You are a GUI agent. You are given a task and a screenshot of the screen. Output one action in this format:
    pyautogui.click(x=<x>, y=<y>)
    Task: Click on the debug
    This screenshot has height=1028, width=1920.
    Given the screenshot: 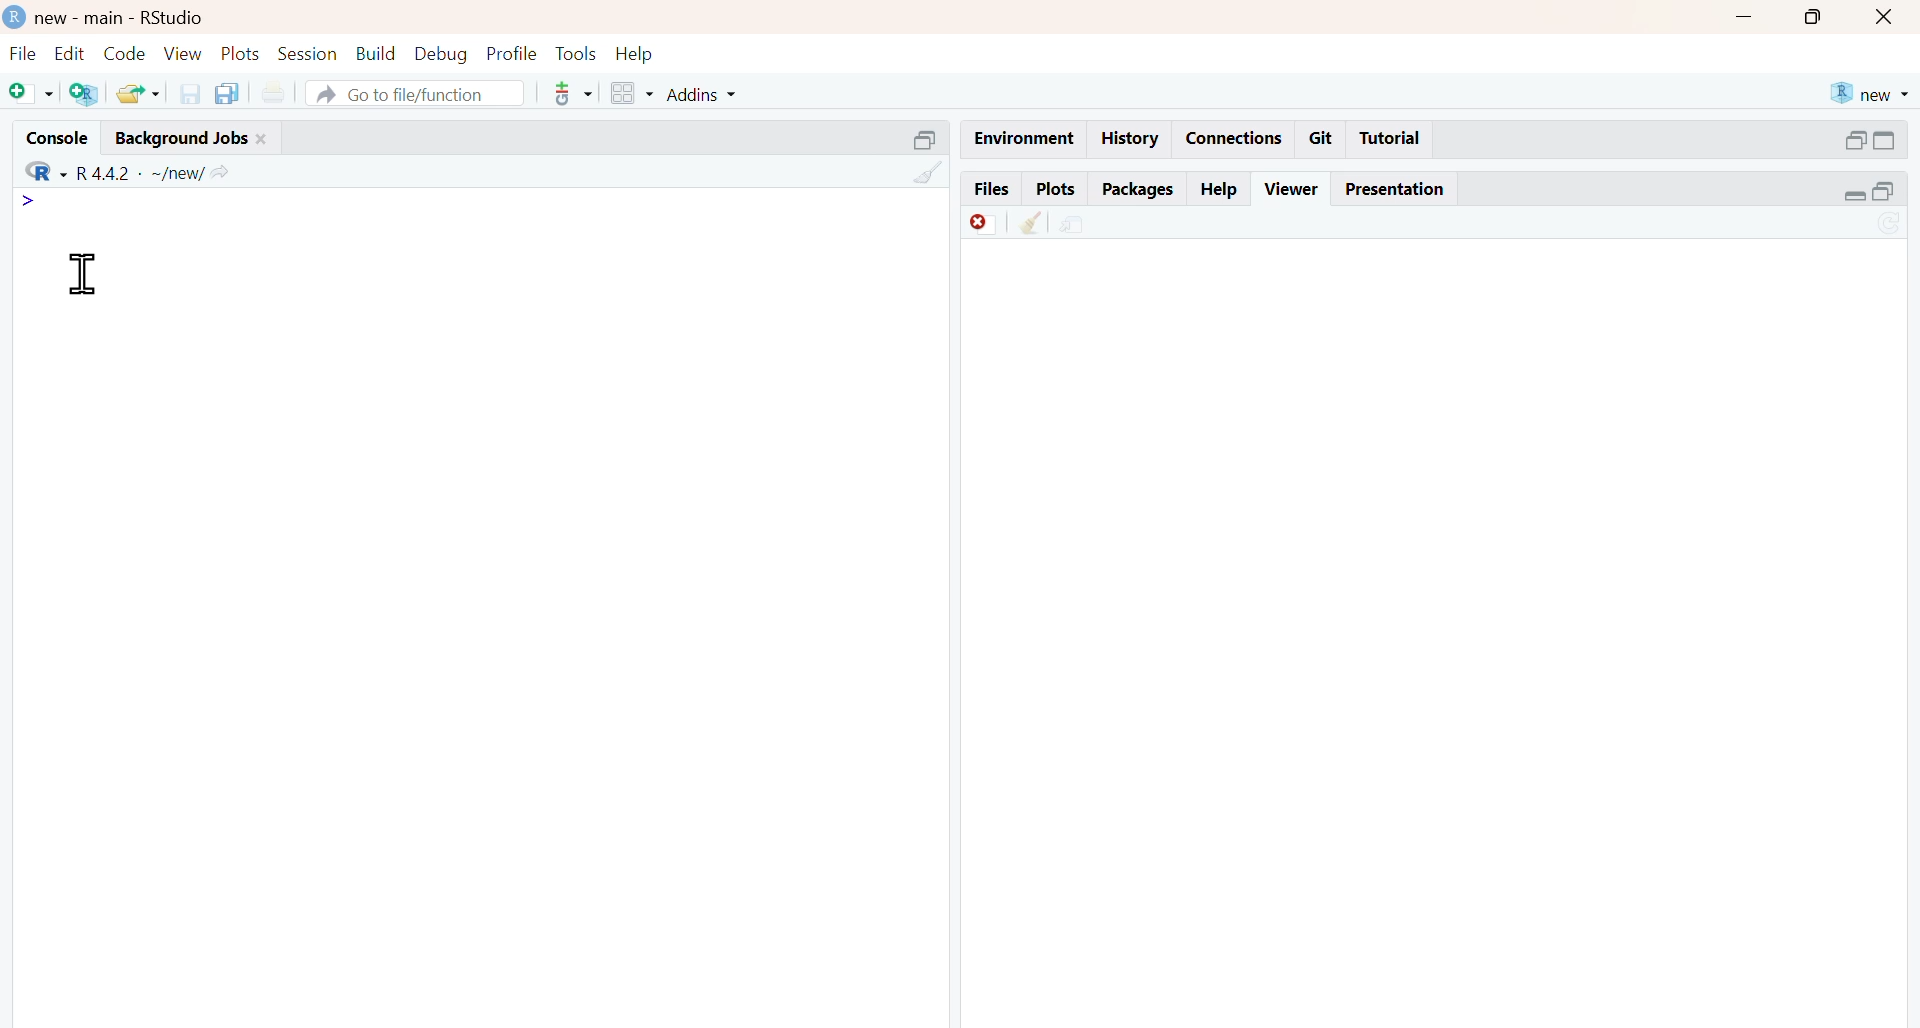 What is the action you would take?
    pyautogui.click(x=441, y=55)
    